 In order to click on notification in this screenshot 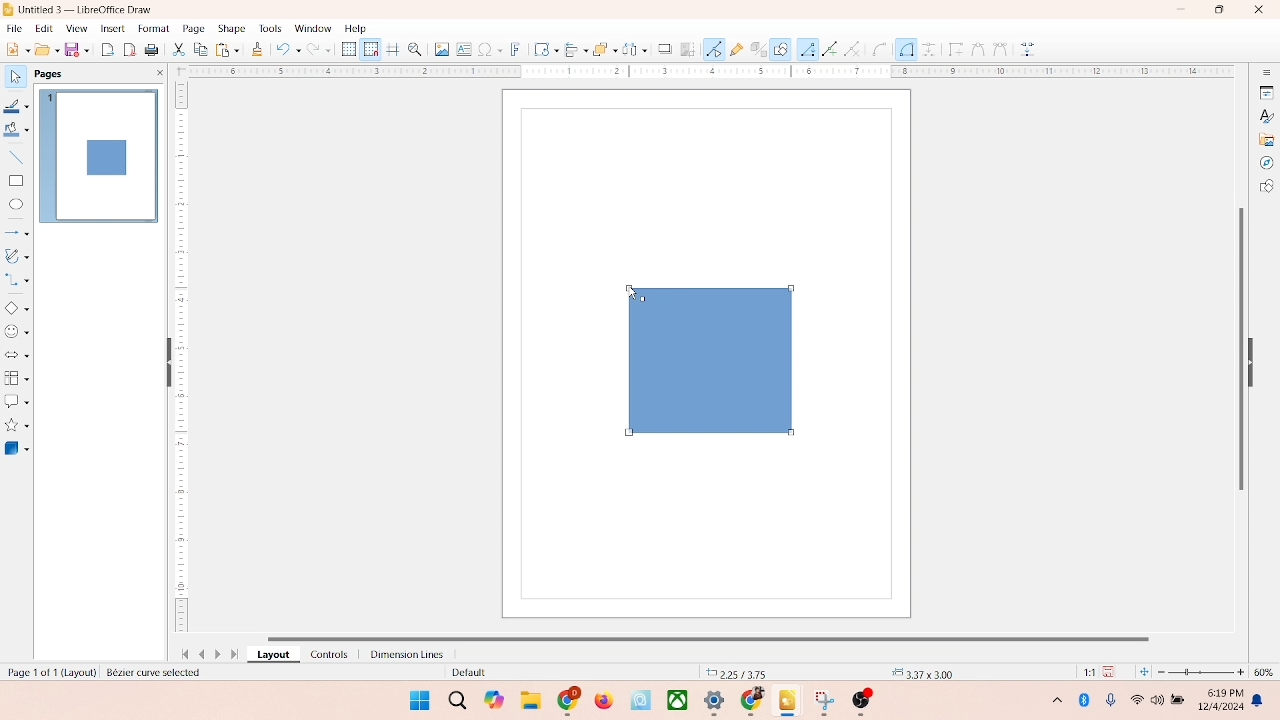, I will do `click(1261, 701)`.